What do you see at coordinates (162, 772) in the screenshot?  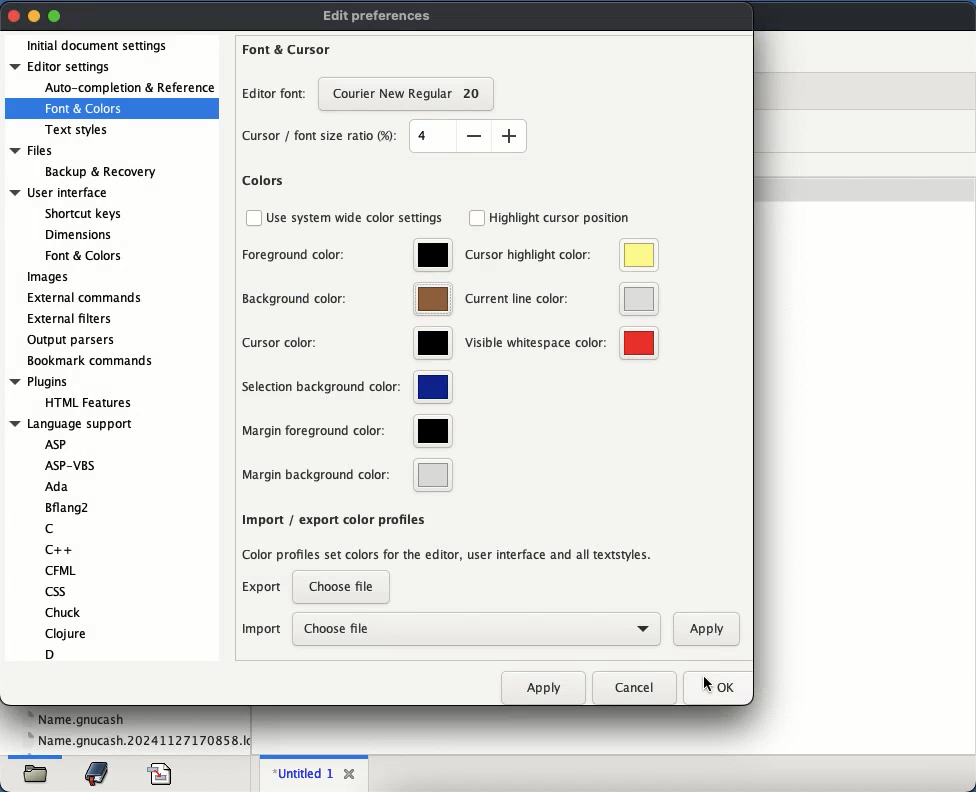 I see `file` at bounding box center [162, 772].